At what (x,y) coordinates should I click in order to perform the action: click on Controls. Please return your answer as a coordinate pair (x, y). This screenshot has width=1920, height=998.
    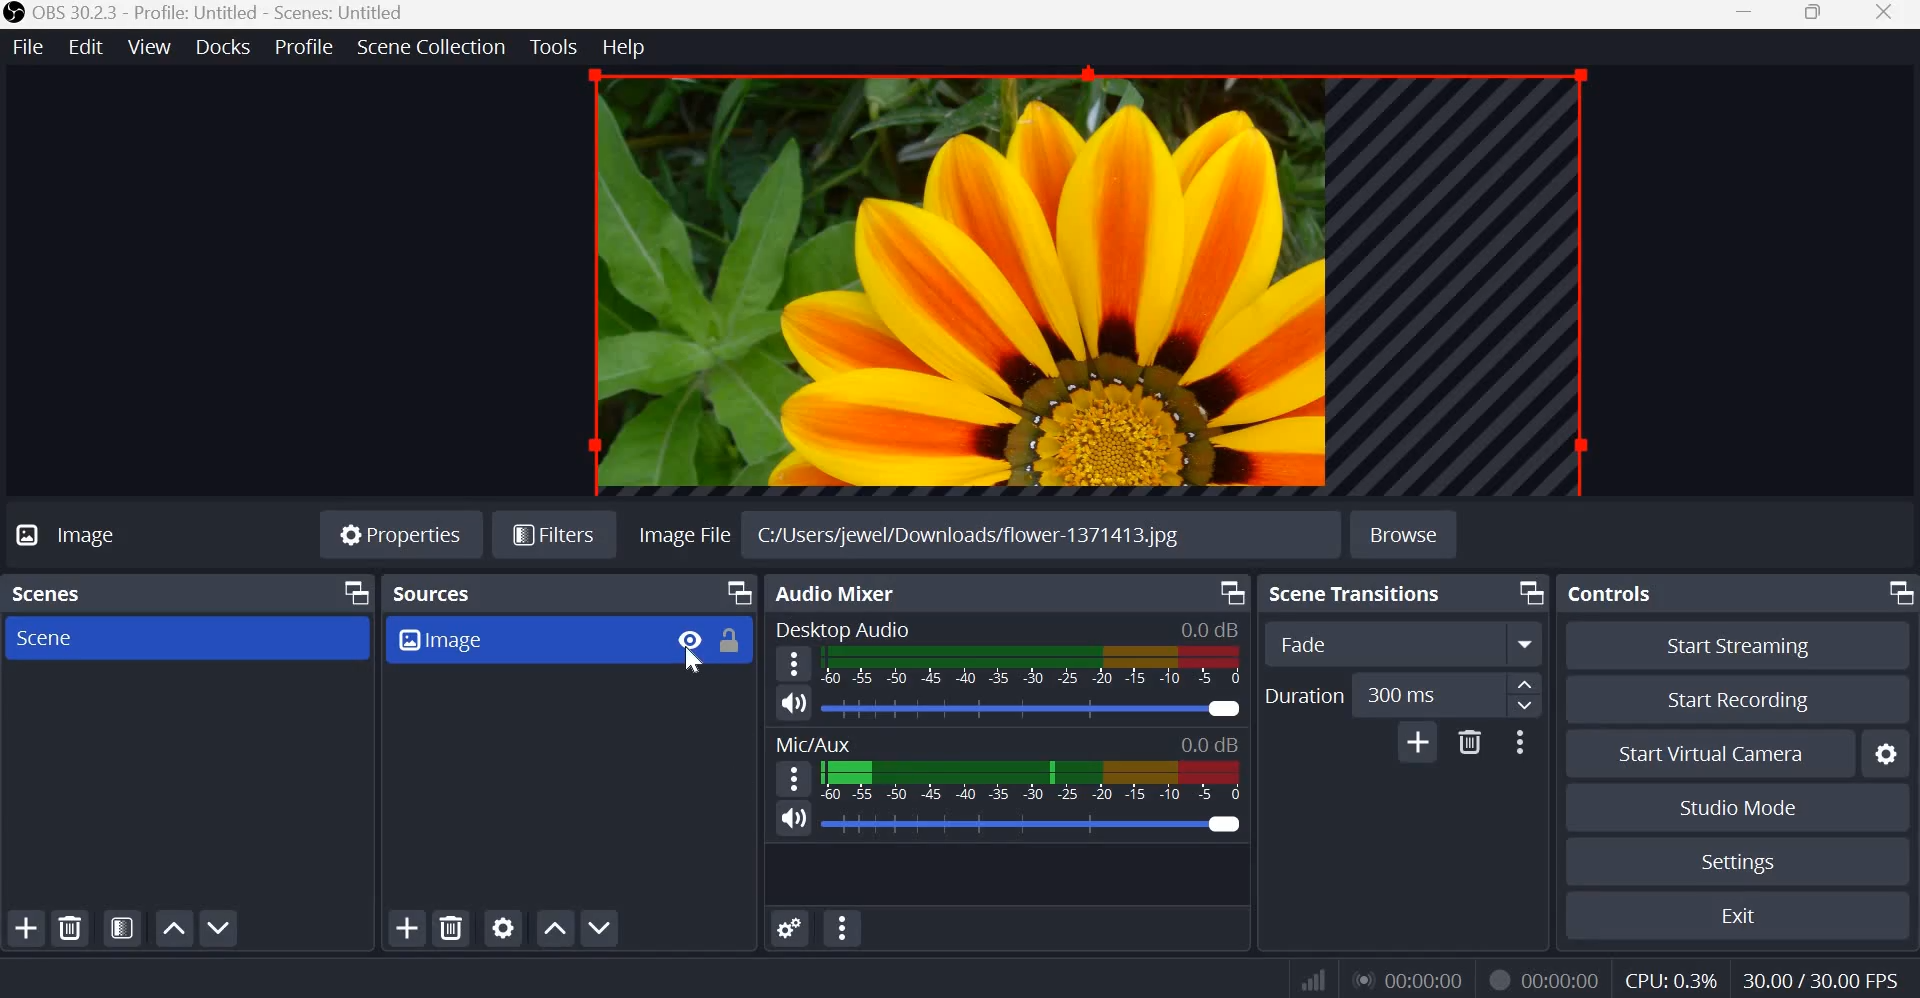
    Looking at the image, I should click on (1619, 592).